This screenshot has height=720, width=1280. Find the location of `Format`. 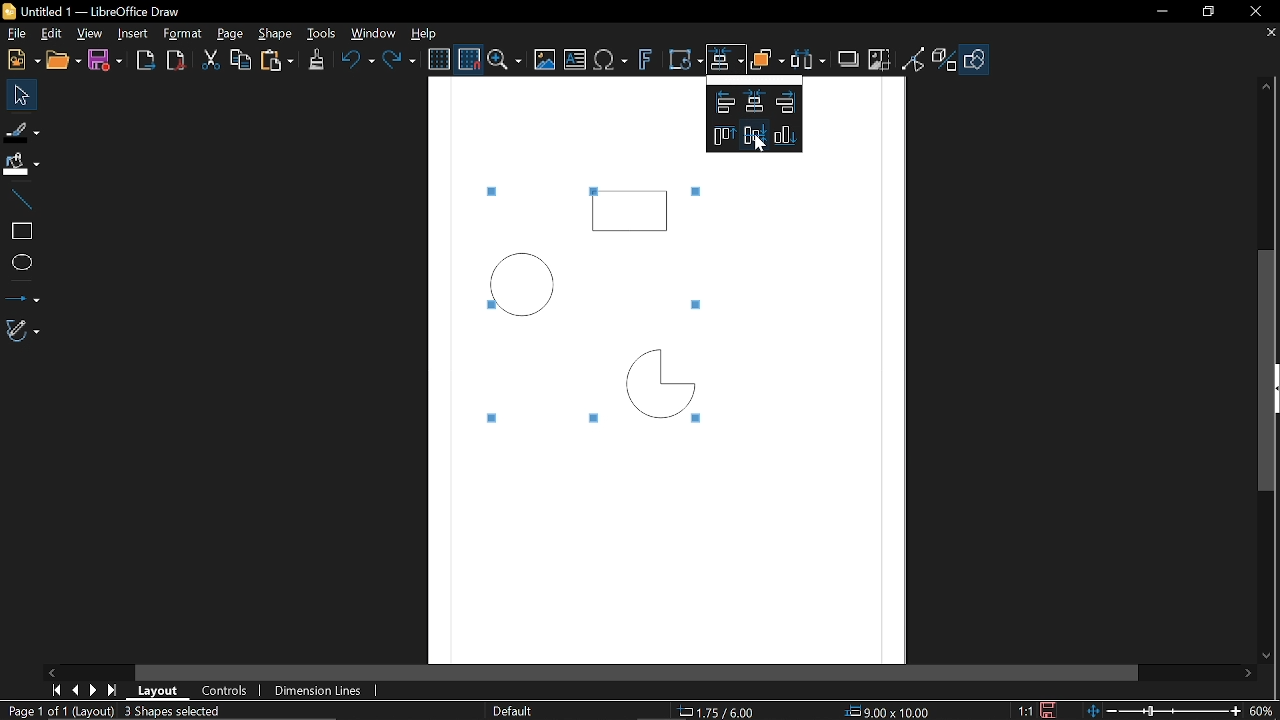

Format is located at coordinates (181, 34).